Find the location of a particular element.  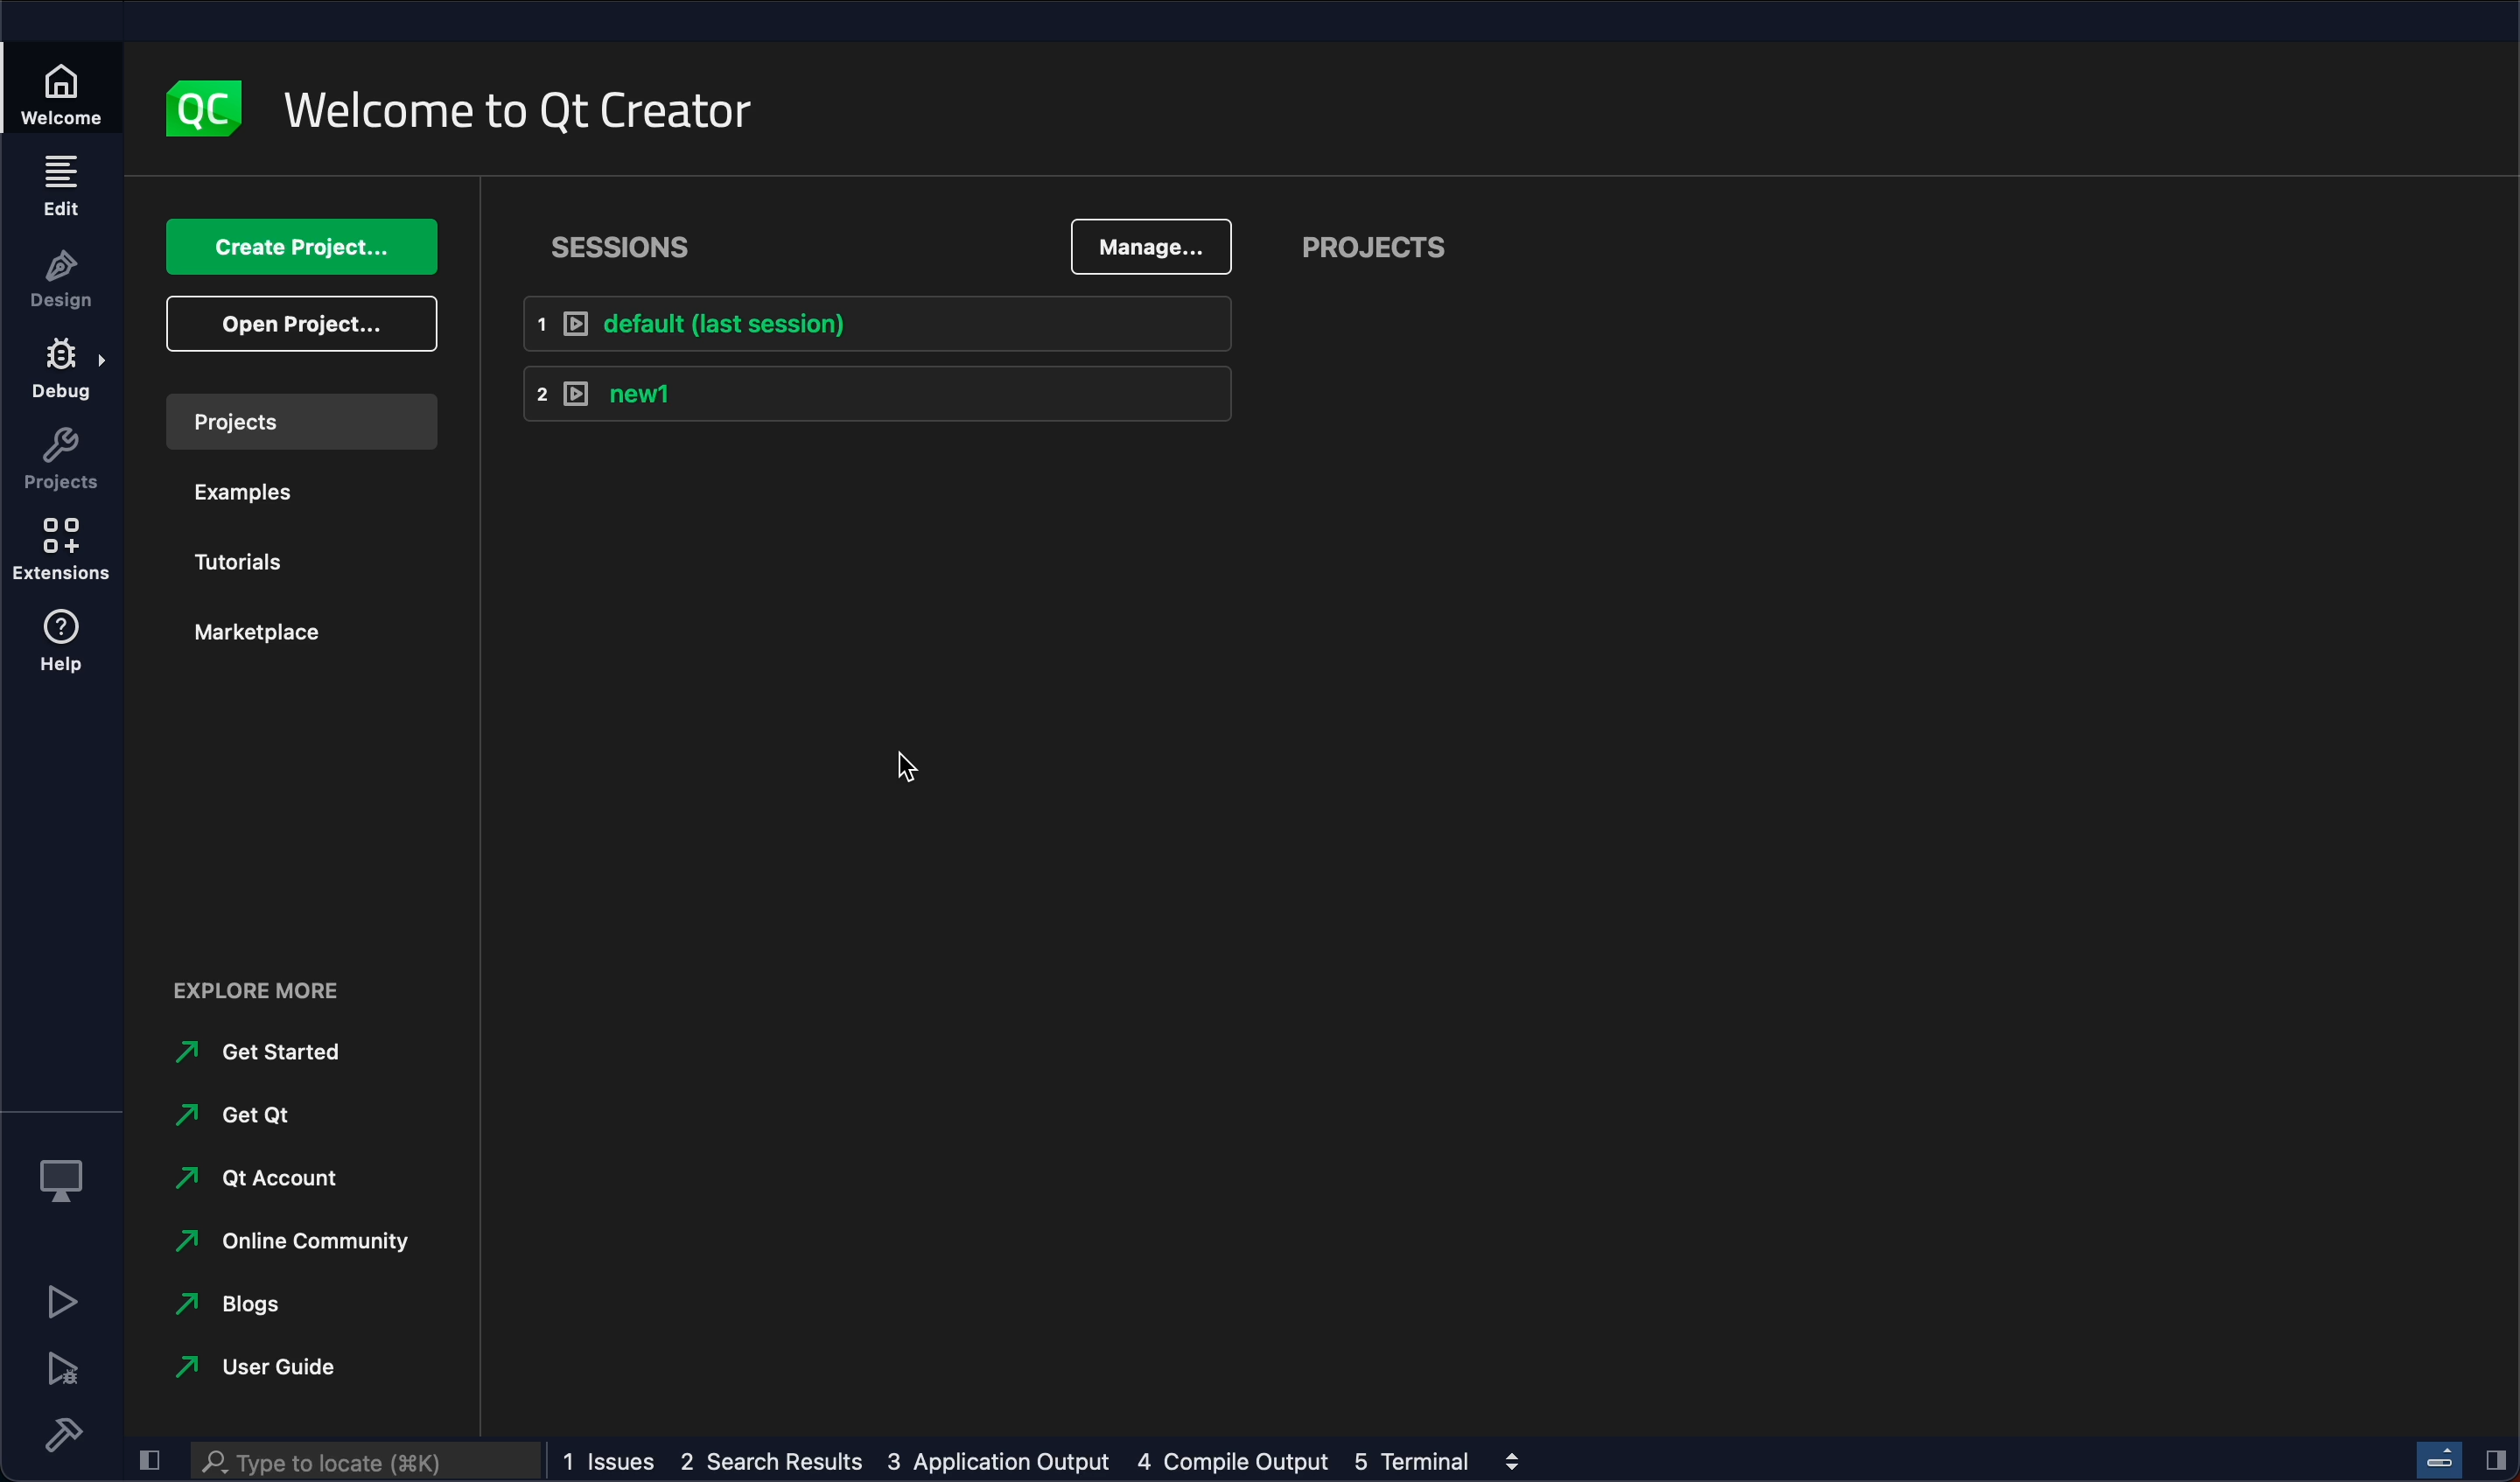

explore more  is located at coordinates (272, 986).